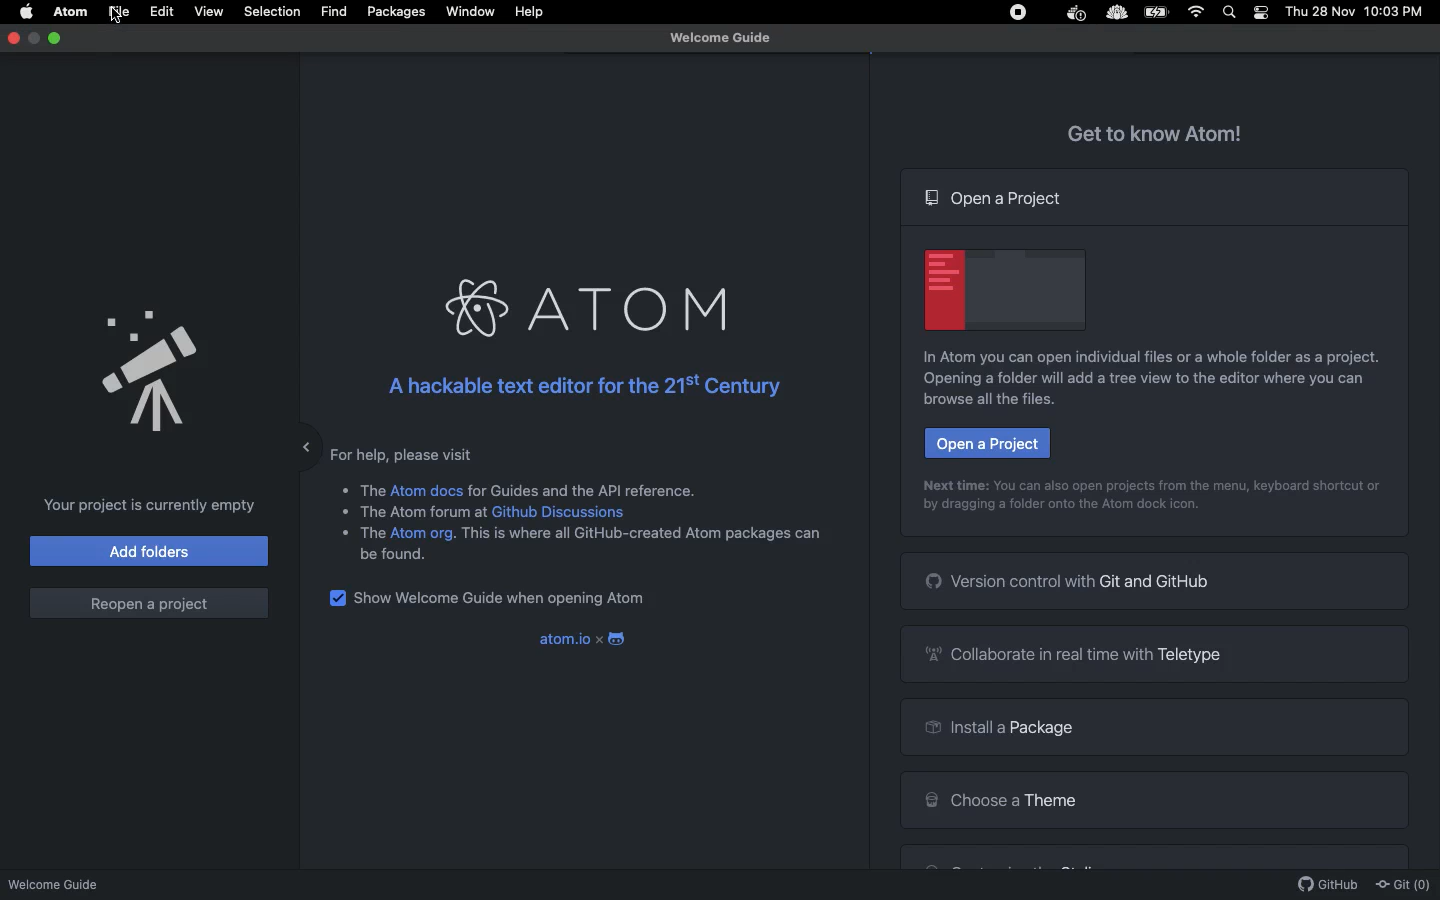 The height and width of the screenshot is (900, 1440). Describe the element at coordinates (343, 510) in the screenshot. I see `Bullet points` at that location.